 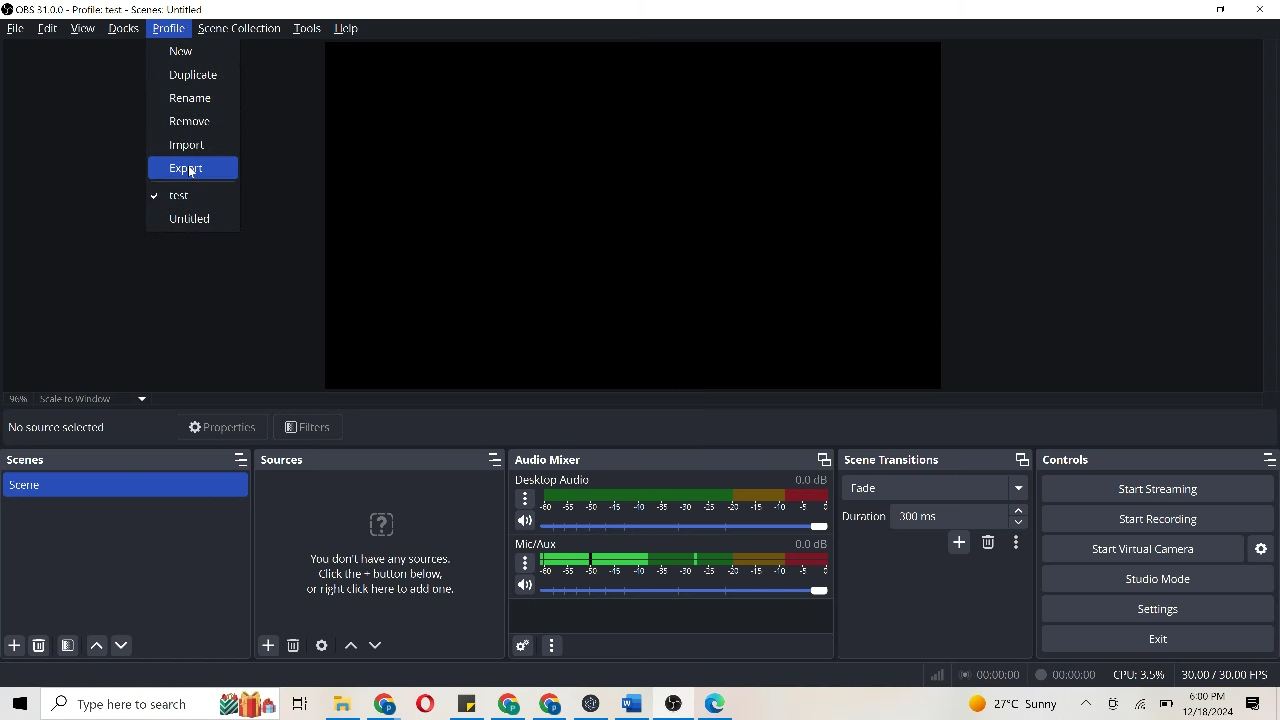 I want to click on scene collection, so click(x=239, y=27).